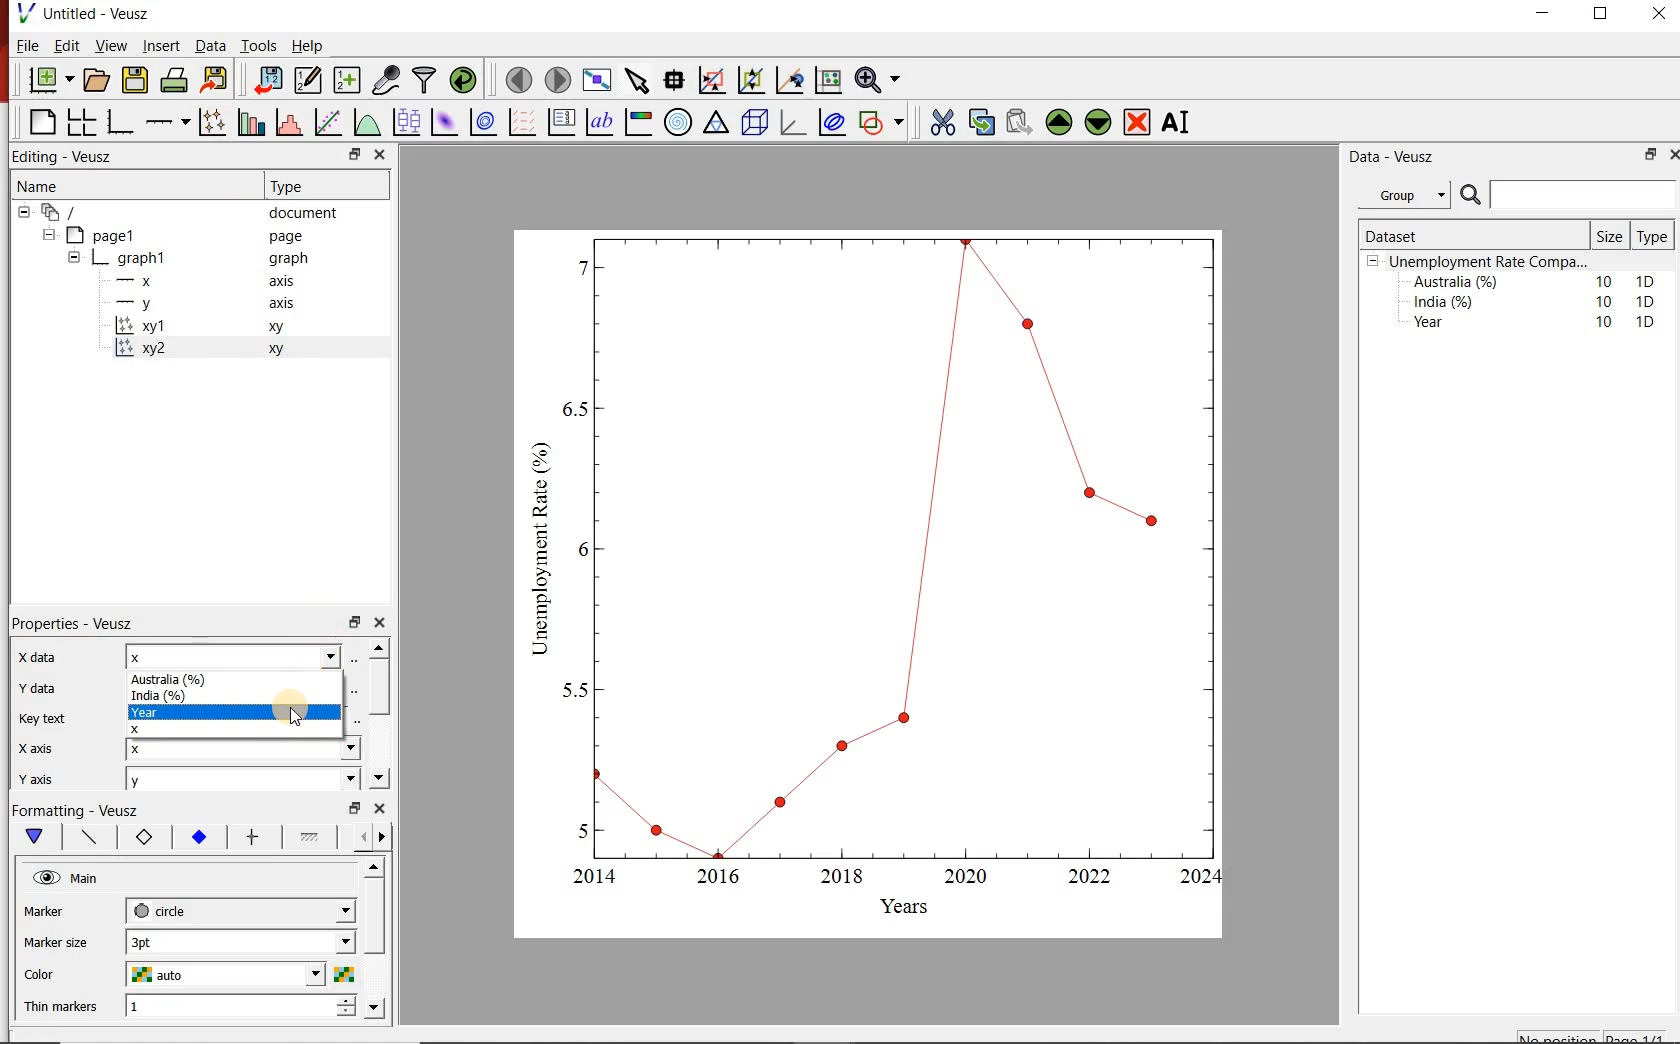 The width and height of the screenshot is (1680, 1044). Describe the element at coordinates (237, 656) in the screenshot. I see `x` at that location.